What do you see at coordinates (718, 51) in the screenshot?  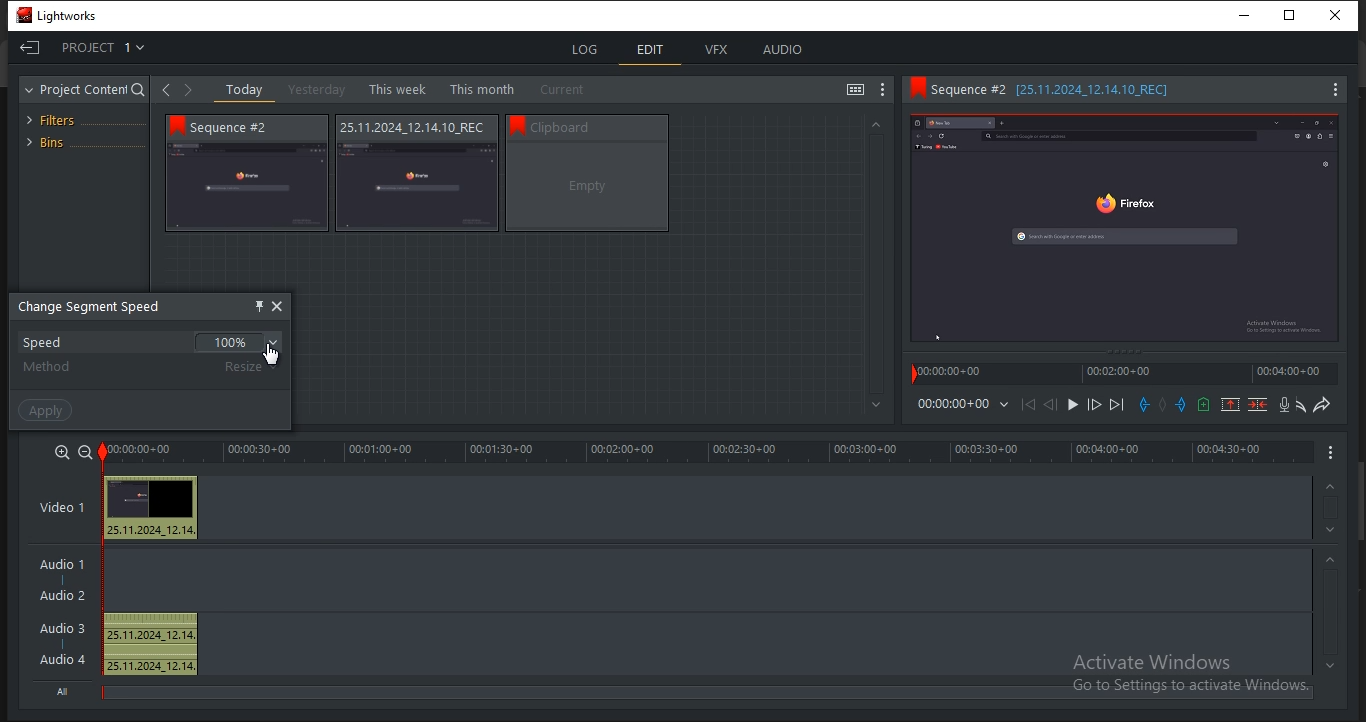 I see `vfx` at bounding box center [718, 51].